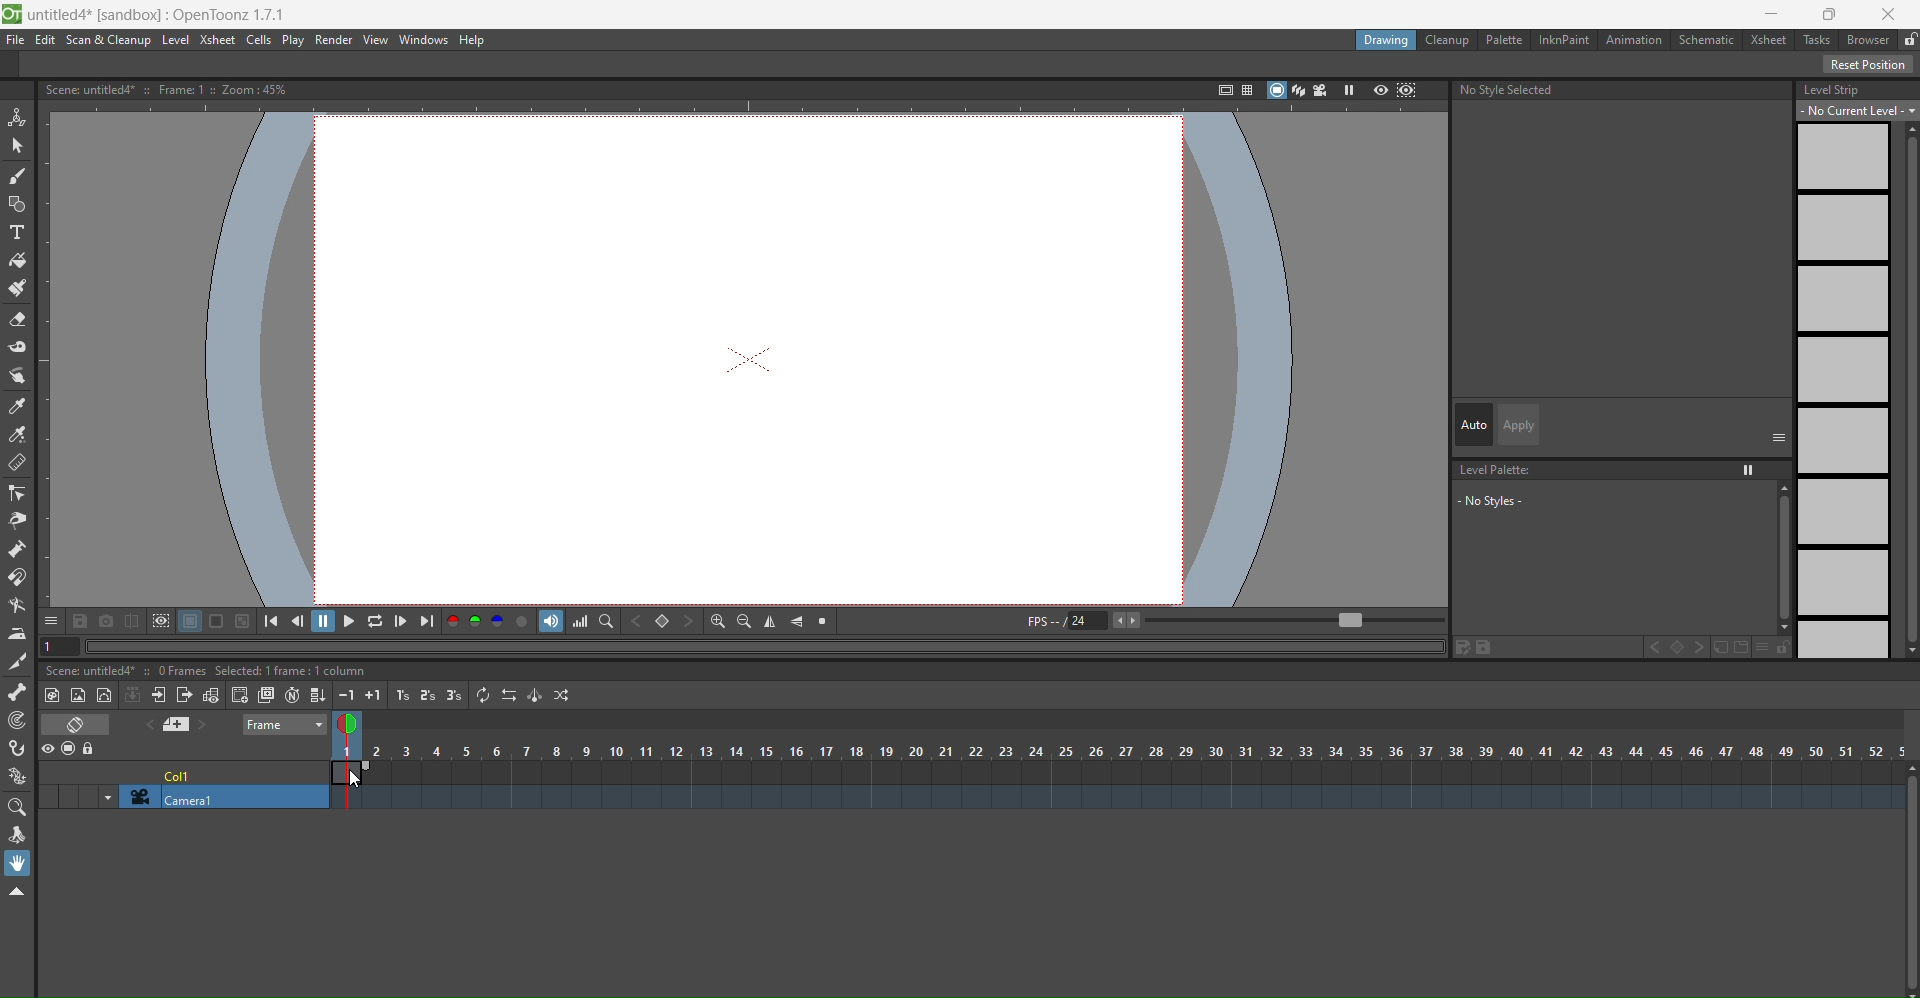  I want to click on scroll bar, so click(1778, 557).